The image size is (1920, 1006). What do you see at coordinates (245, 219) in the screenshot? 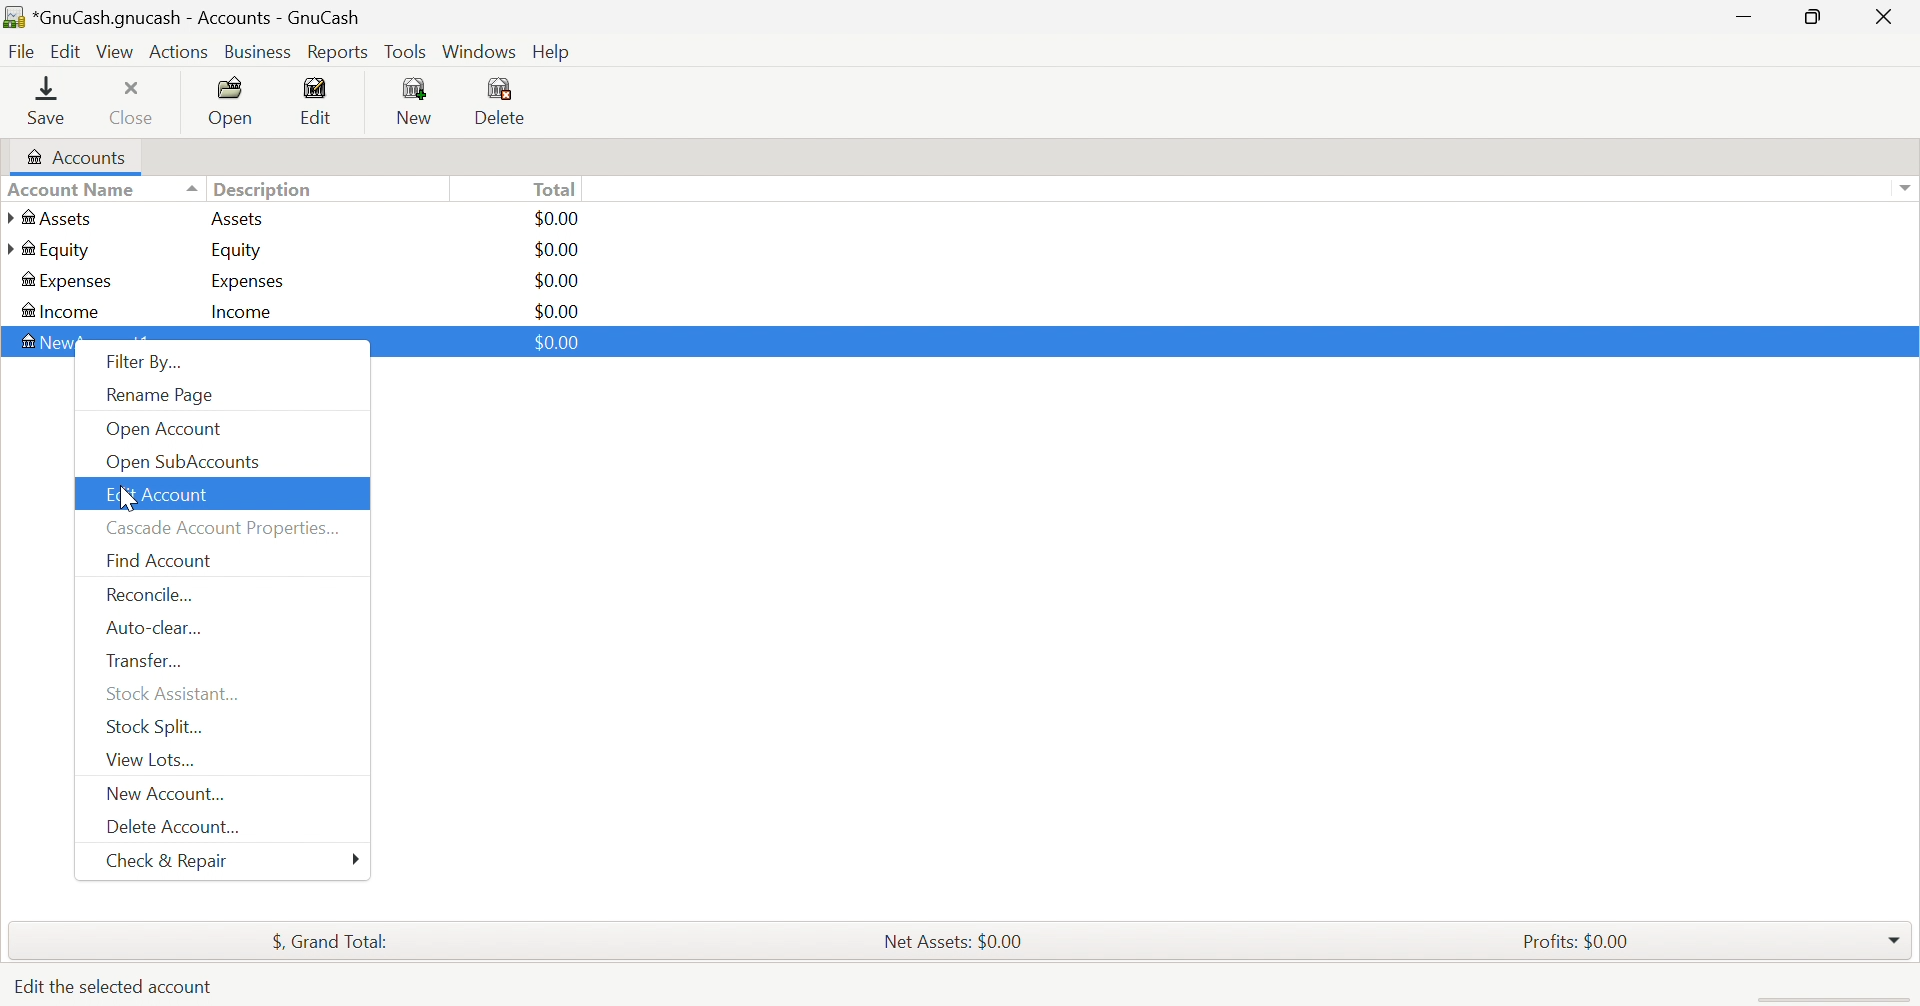
I see `Assets` at bounding box center [245, 219].